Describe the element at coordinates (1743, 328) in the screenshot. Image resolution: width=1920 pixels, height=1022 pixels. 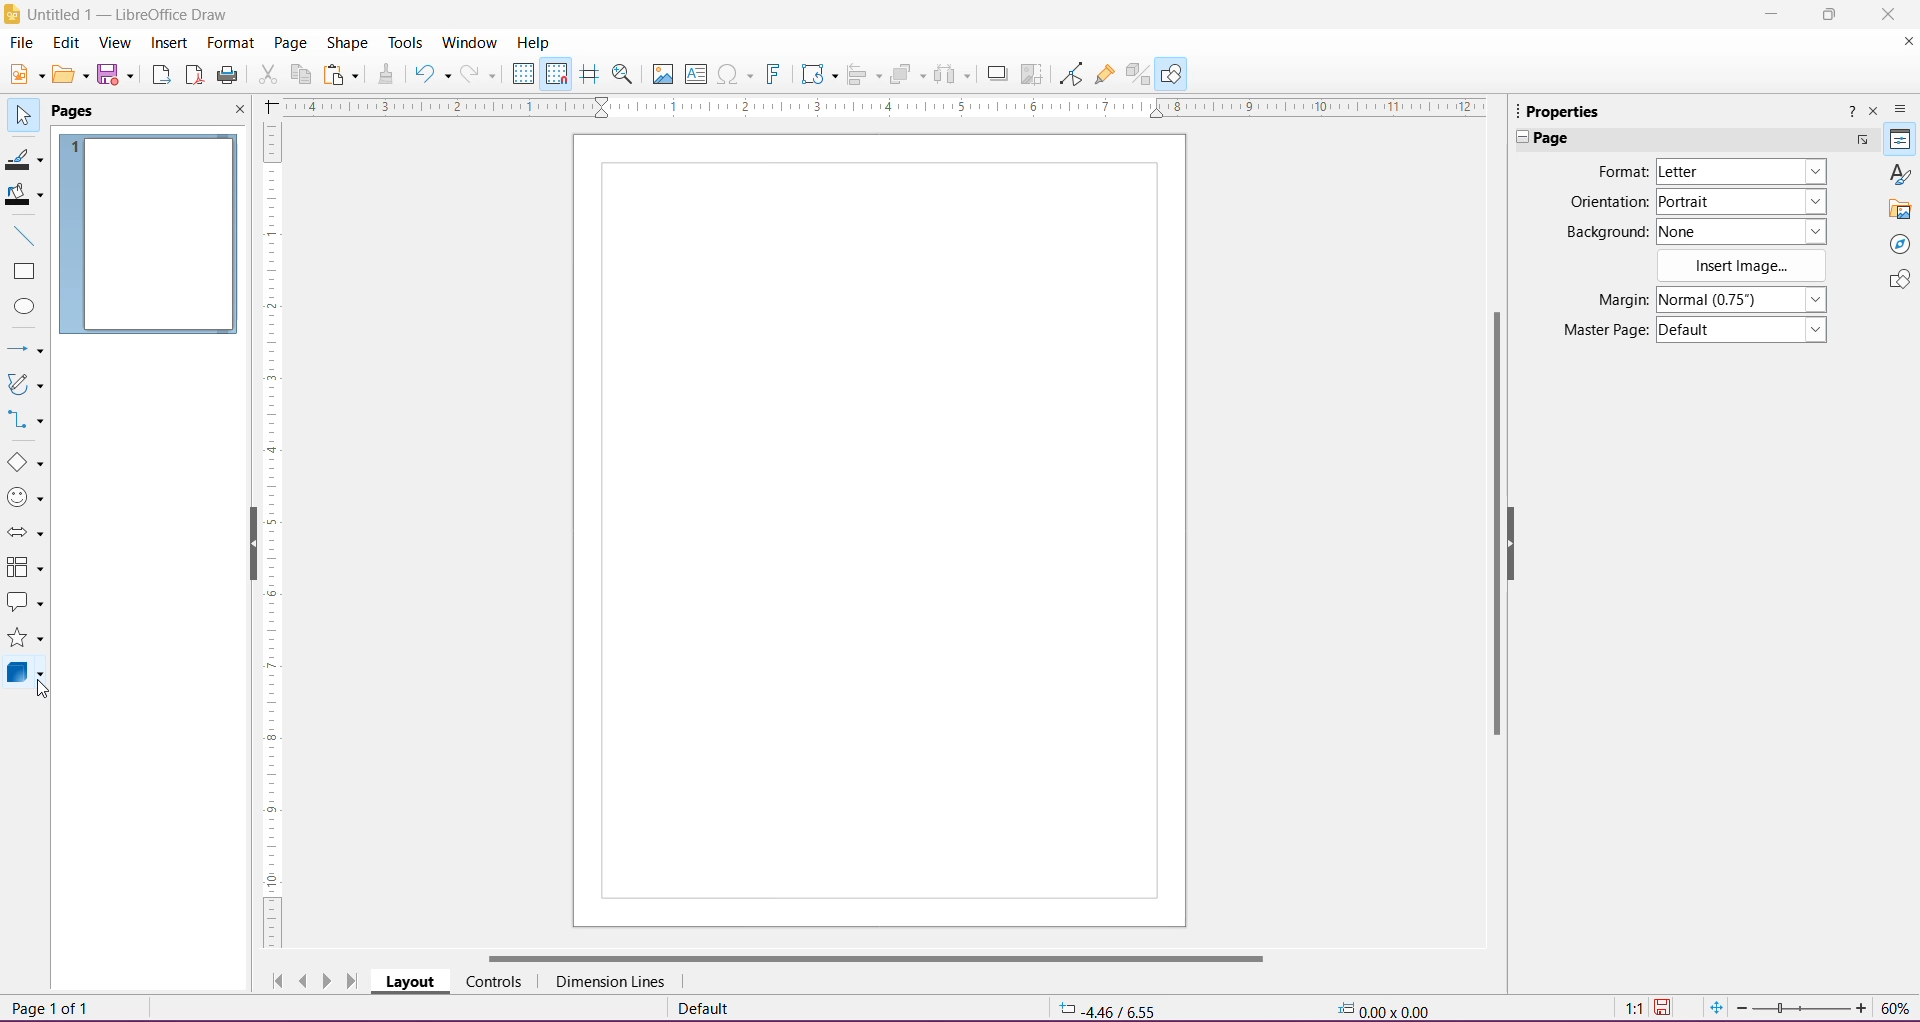
I see `Set master page` at that location.